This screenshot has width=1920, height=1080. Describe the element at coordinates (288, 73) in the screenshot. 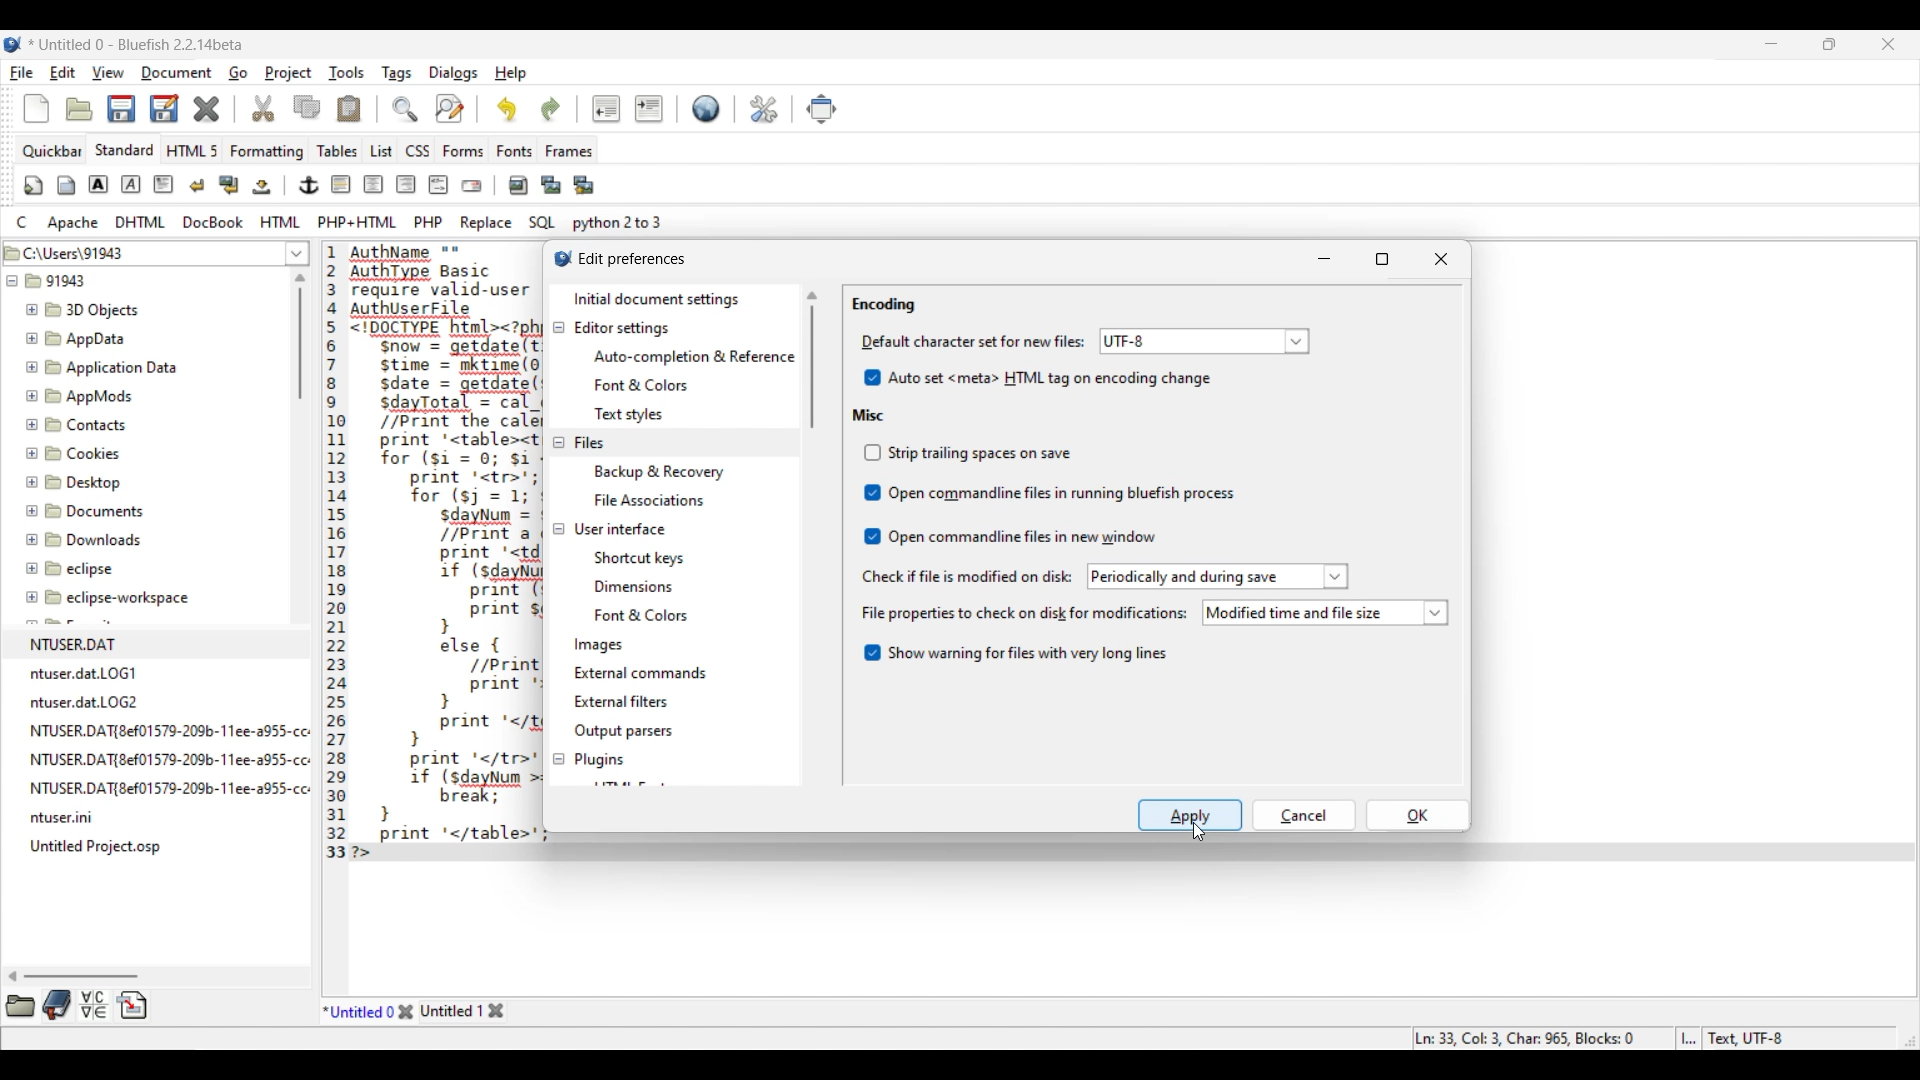

I see `Project menu` at that location.